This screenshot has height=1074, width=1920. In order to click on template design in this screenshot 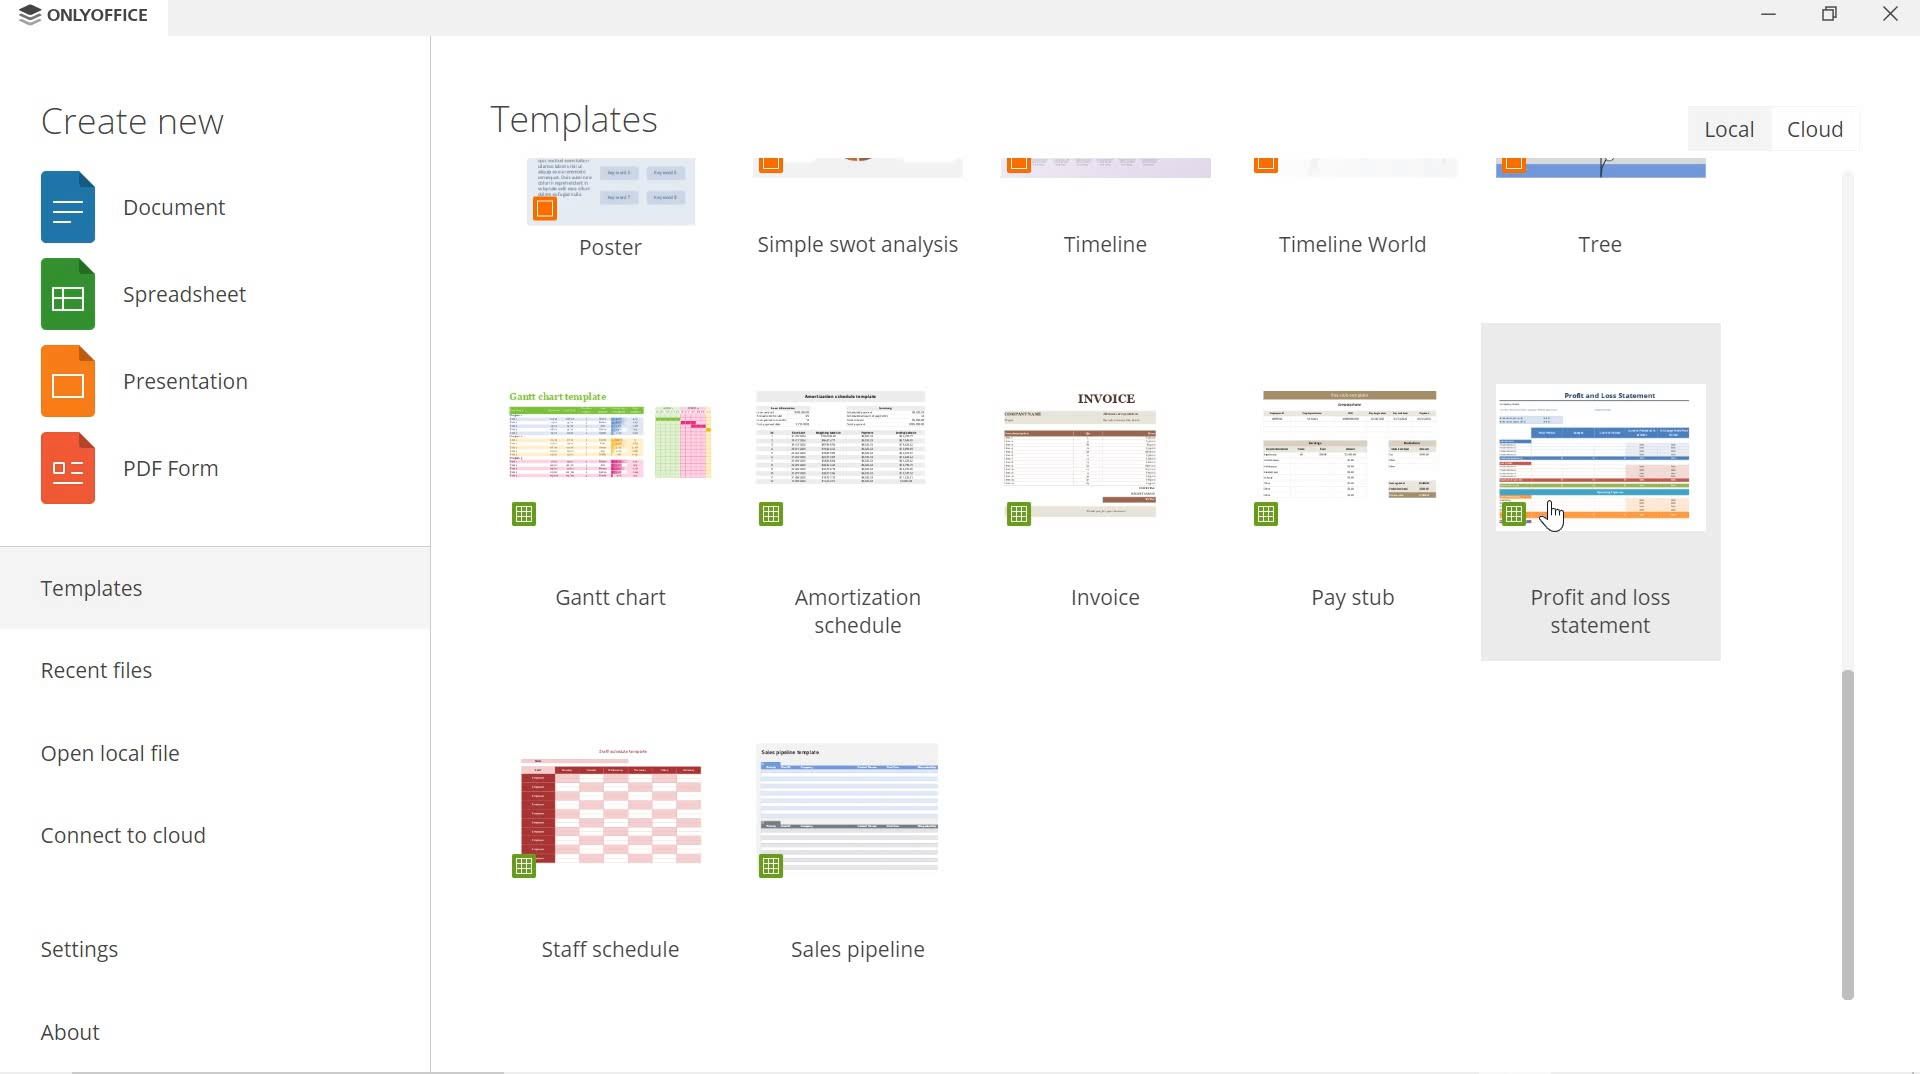, I will do `click(1598, 175)`.